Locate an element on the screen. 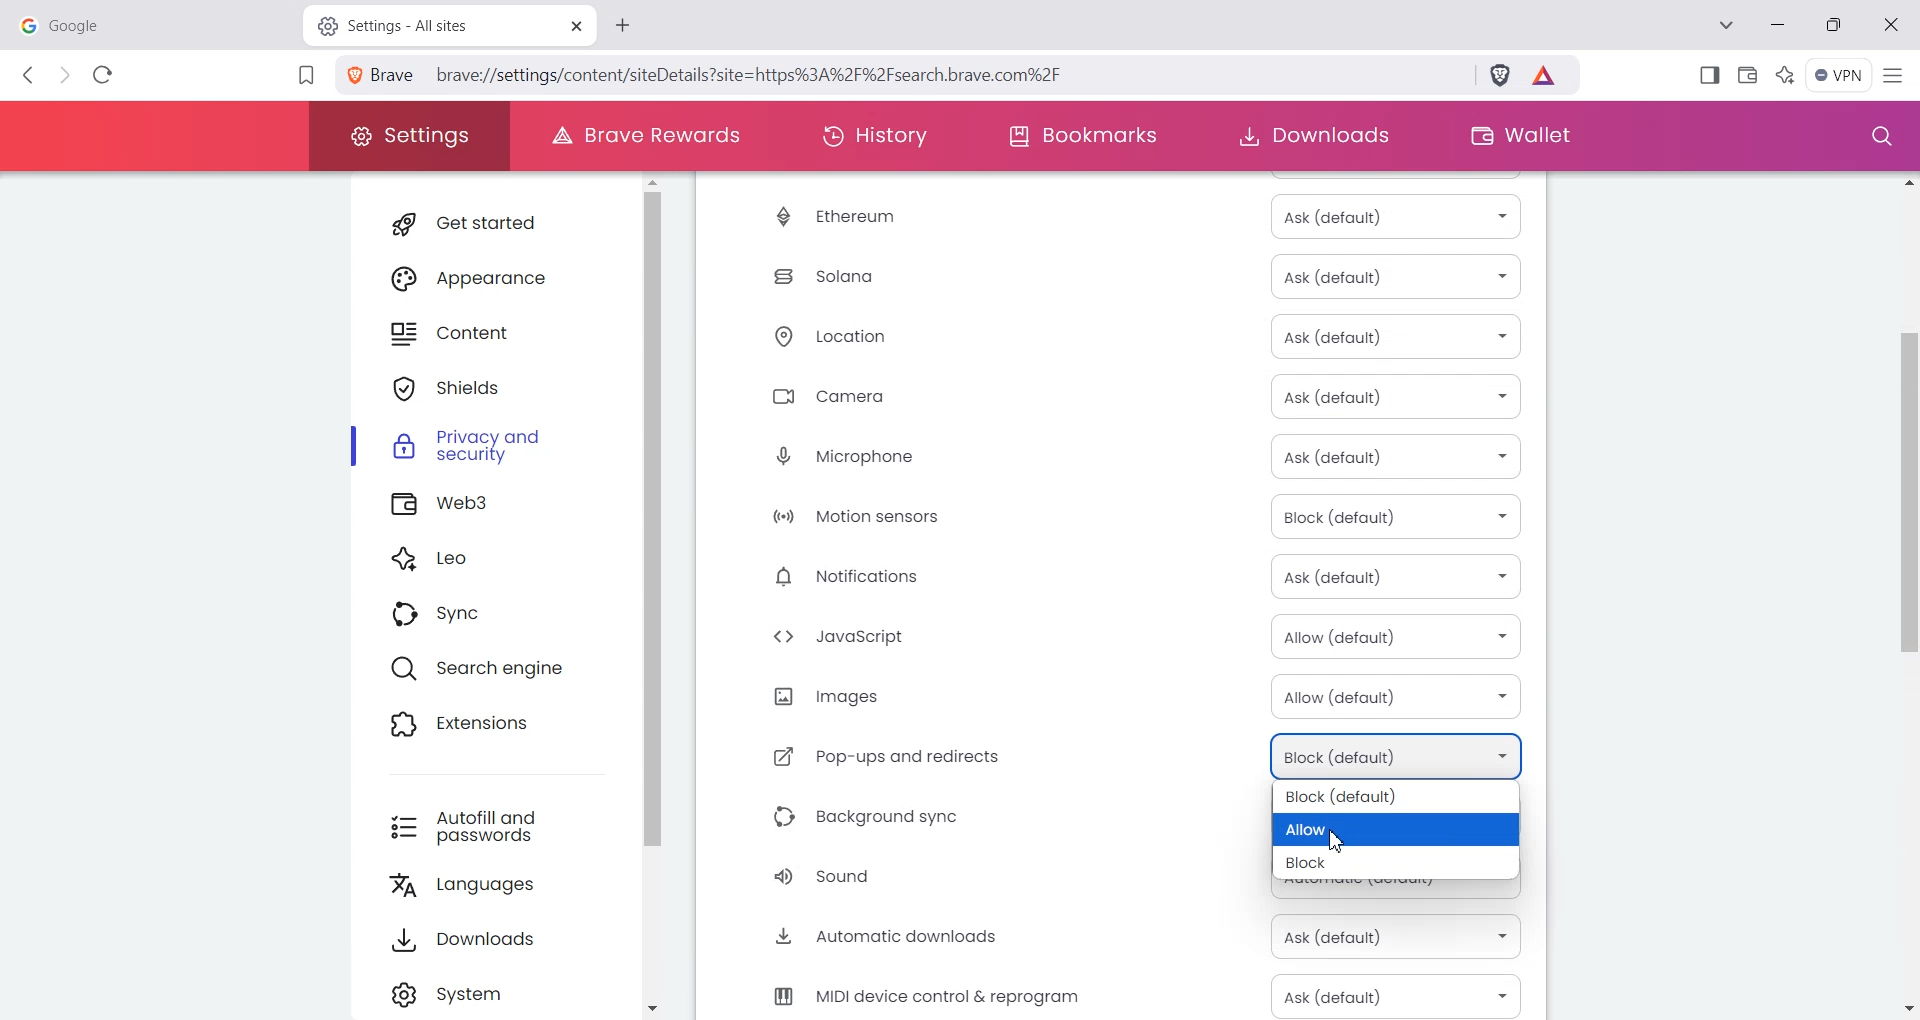  Reload is located at coordinates (103, 74).